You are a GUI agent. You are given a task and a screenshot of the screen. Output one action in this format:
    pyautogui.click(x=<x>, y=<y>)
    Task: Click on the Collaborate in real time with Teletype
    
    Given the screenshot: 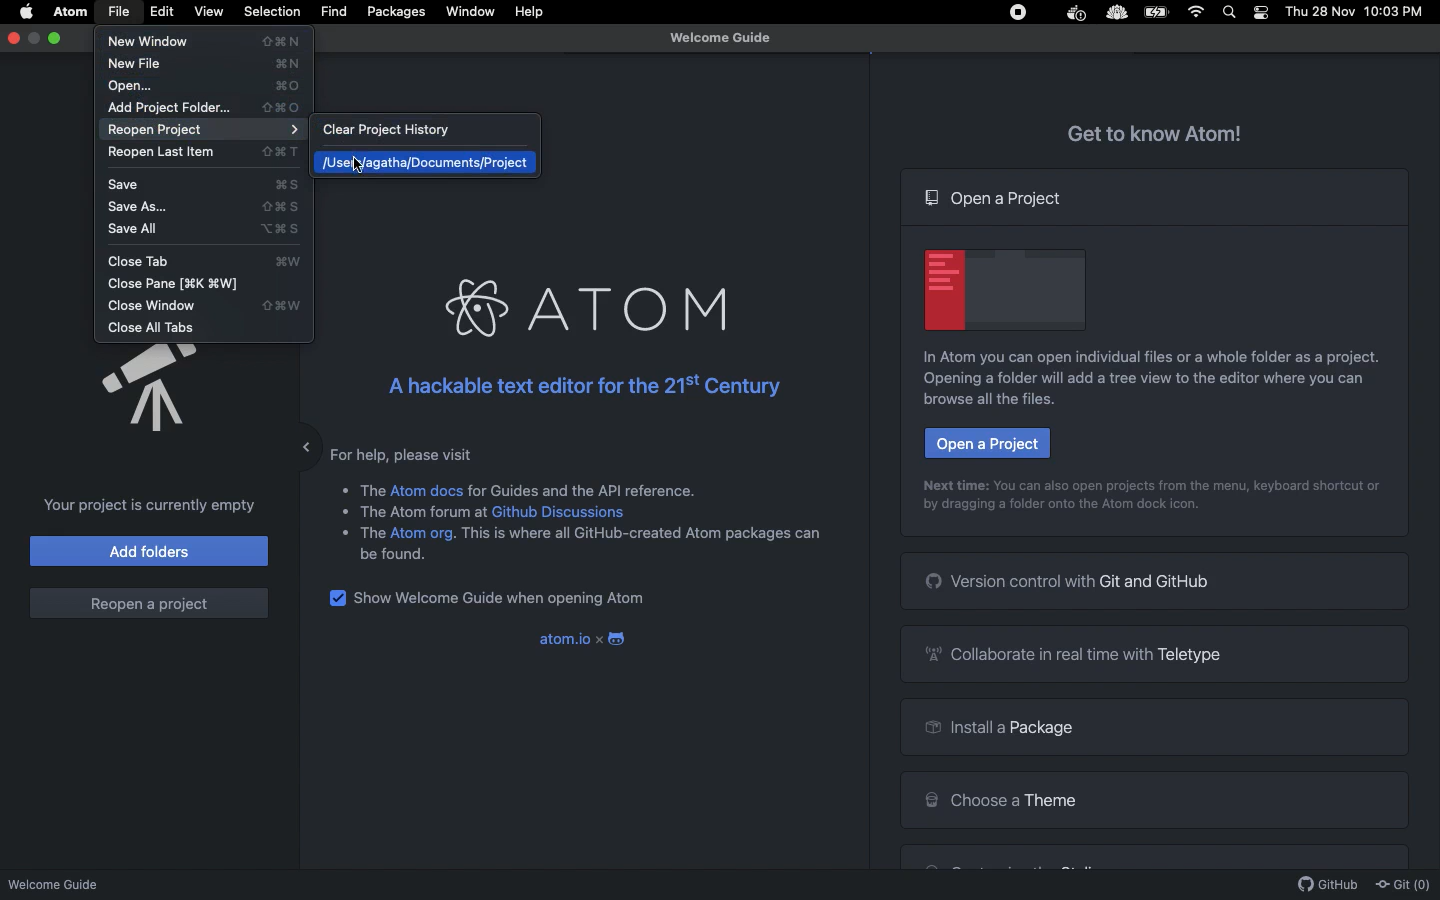 What is the action you would take?
    pyautogui.click(x=1080, y=653)
    